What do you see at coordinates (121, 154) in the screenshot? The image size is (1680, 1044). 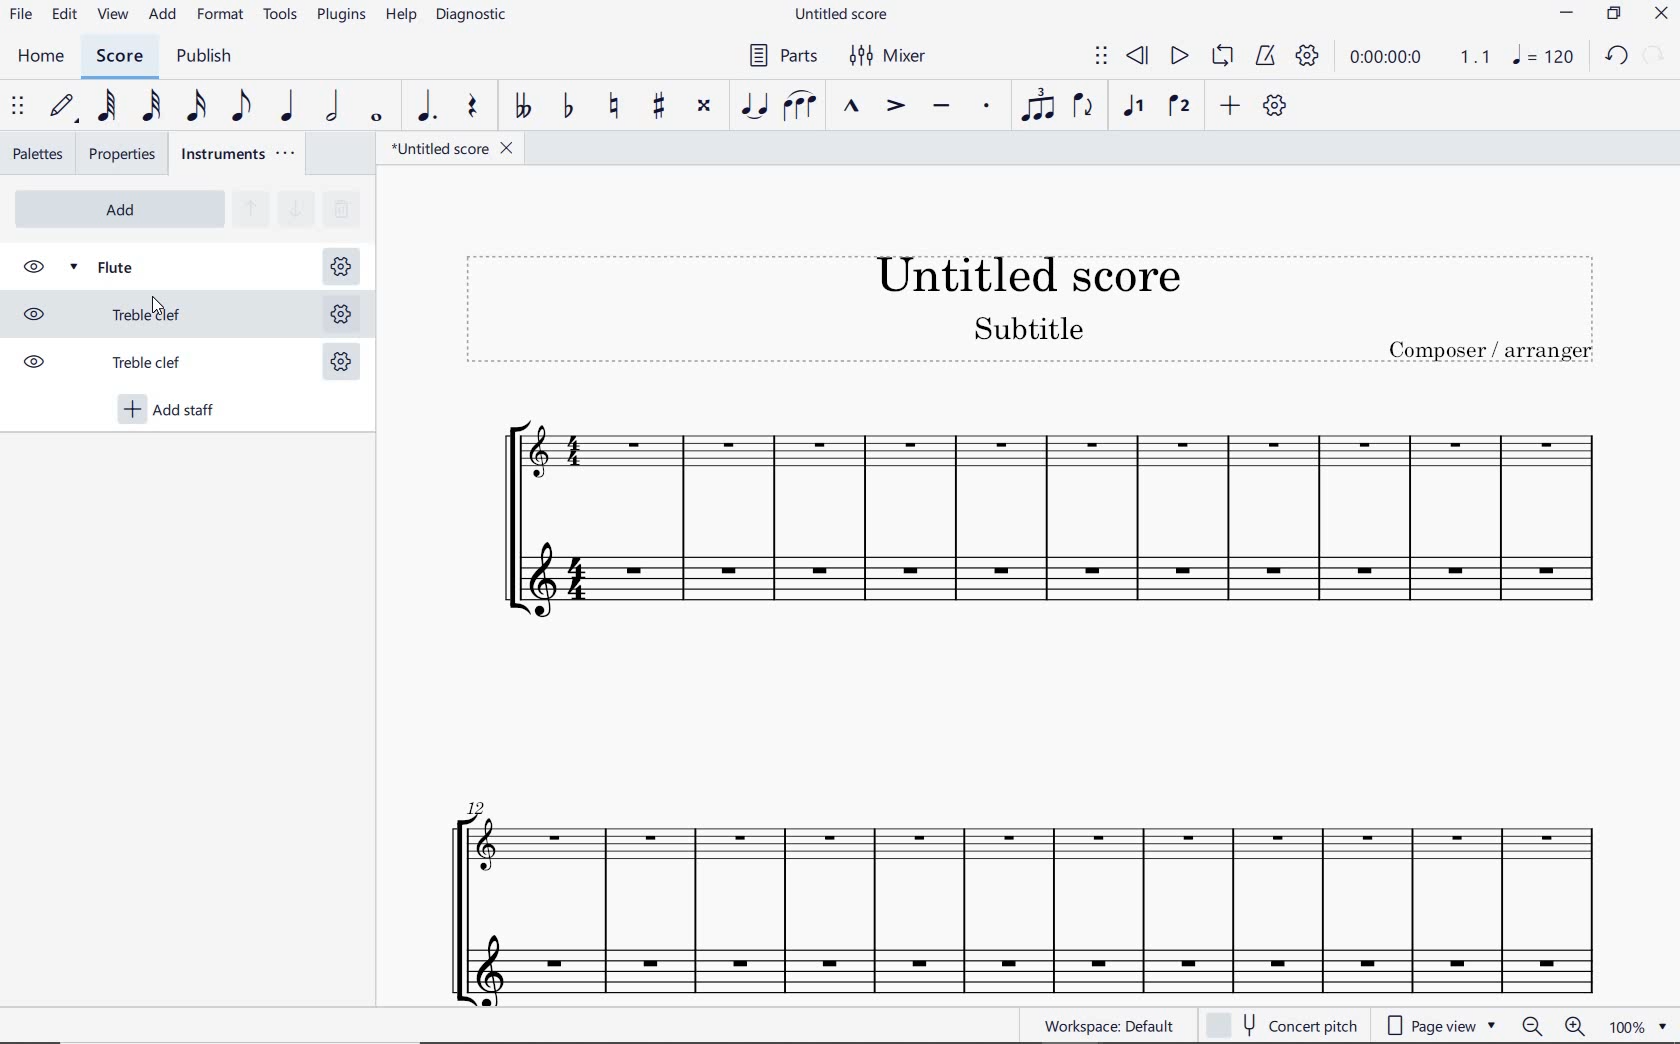 I see `properties` at bounding box center [121, 154].